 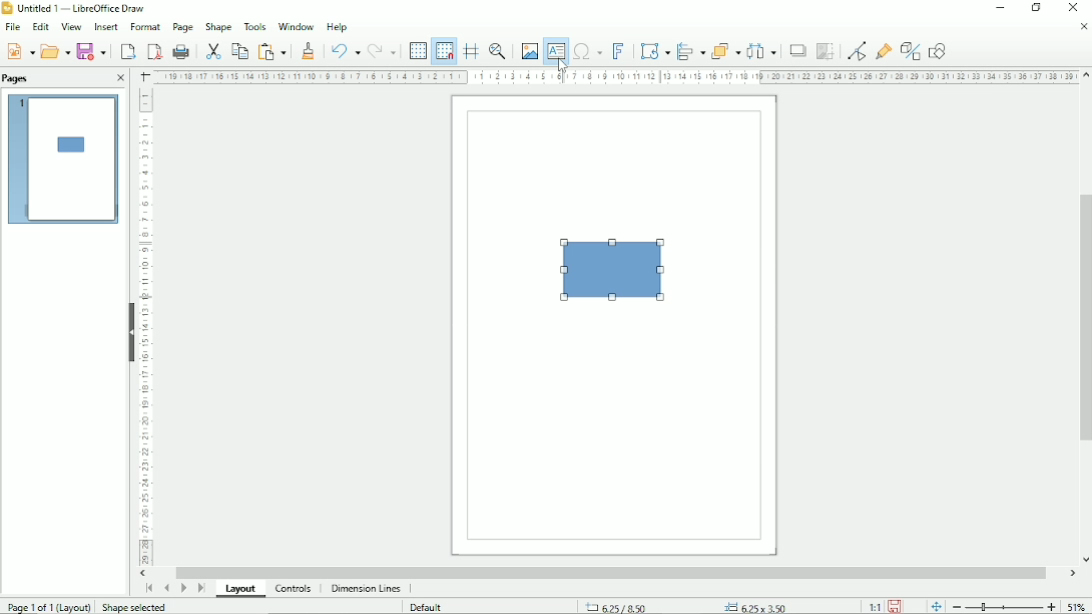 I want to click on Horizontal scale, so click(x=145, y=329).